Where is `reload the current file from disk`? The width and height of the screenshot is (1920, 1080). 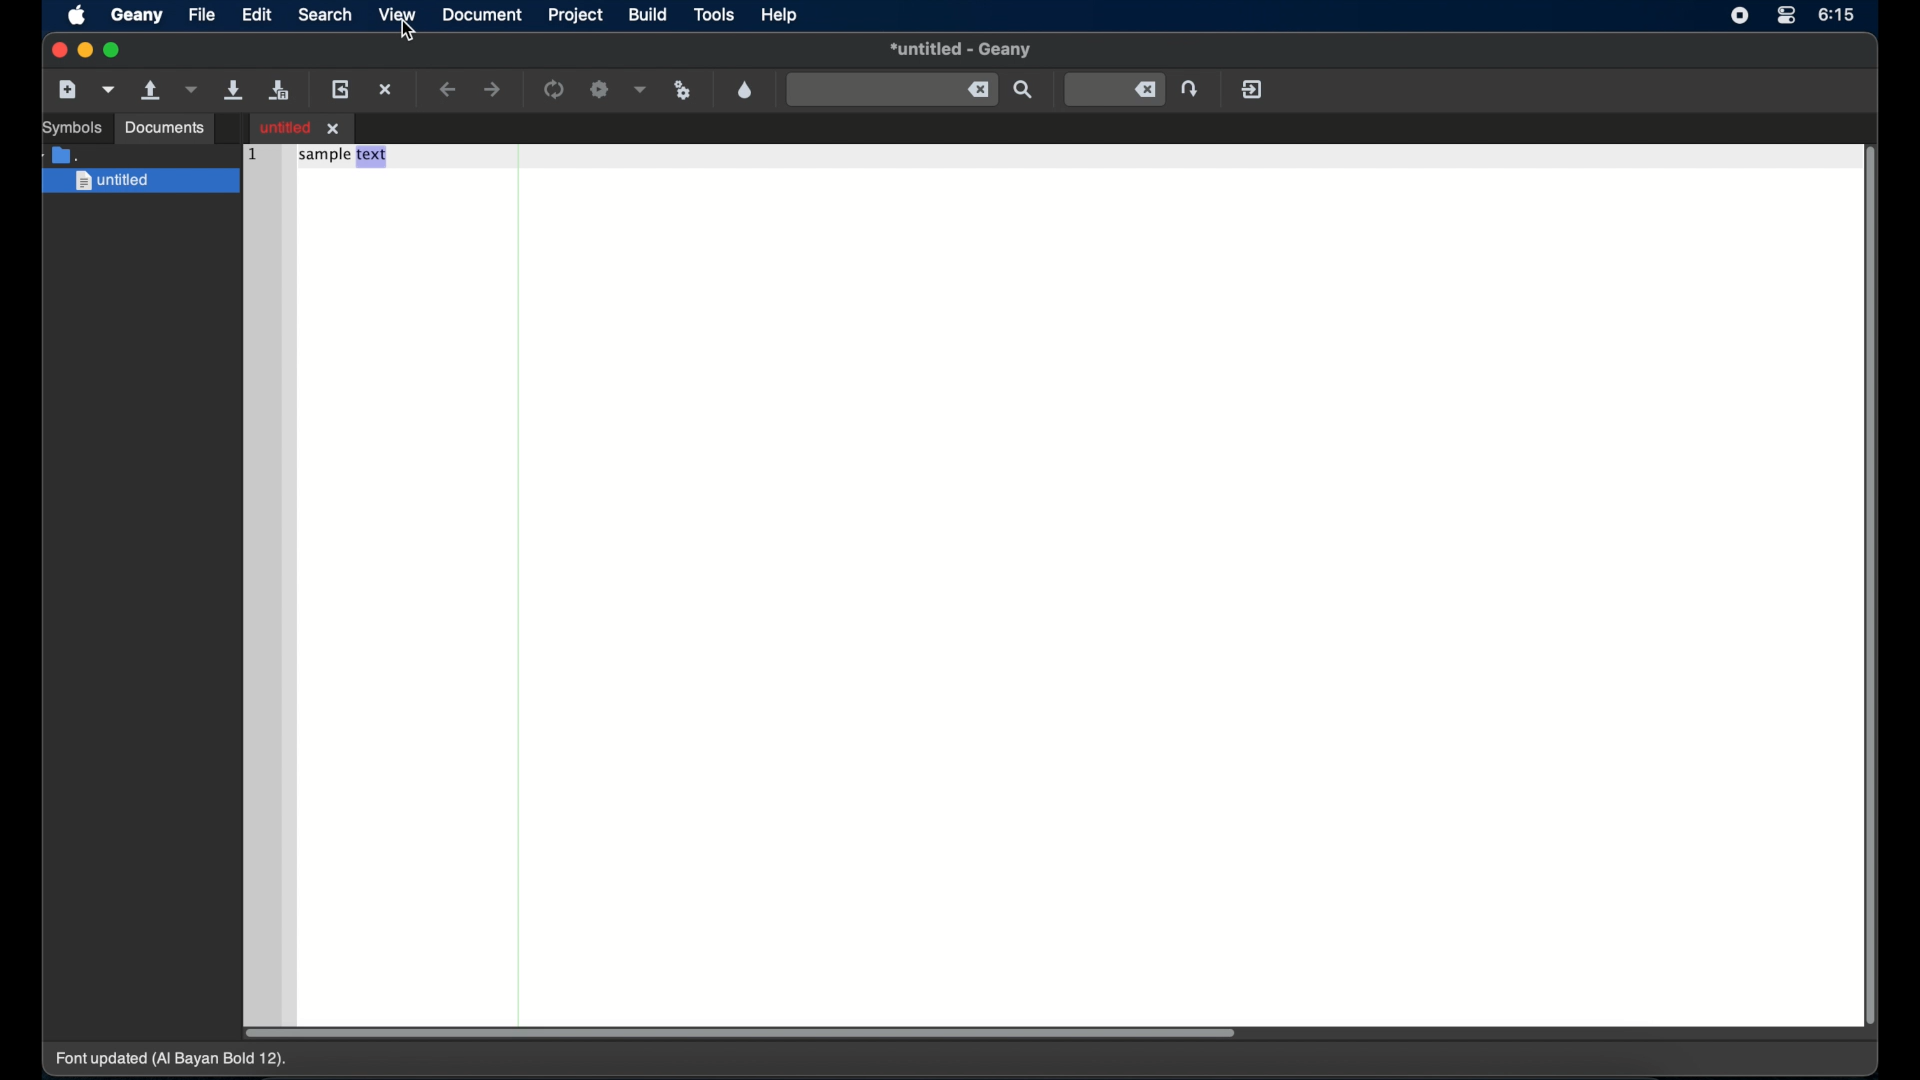 reload the current file from disk is located at coordinates (343, 89).